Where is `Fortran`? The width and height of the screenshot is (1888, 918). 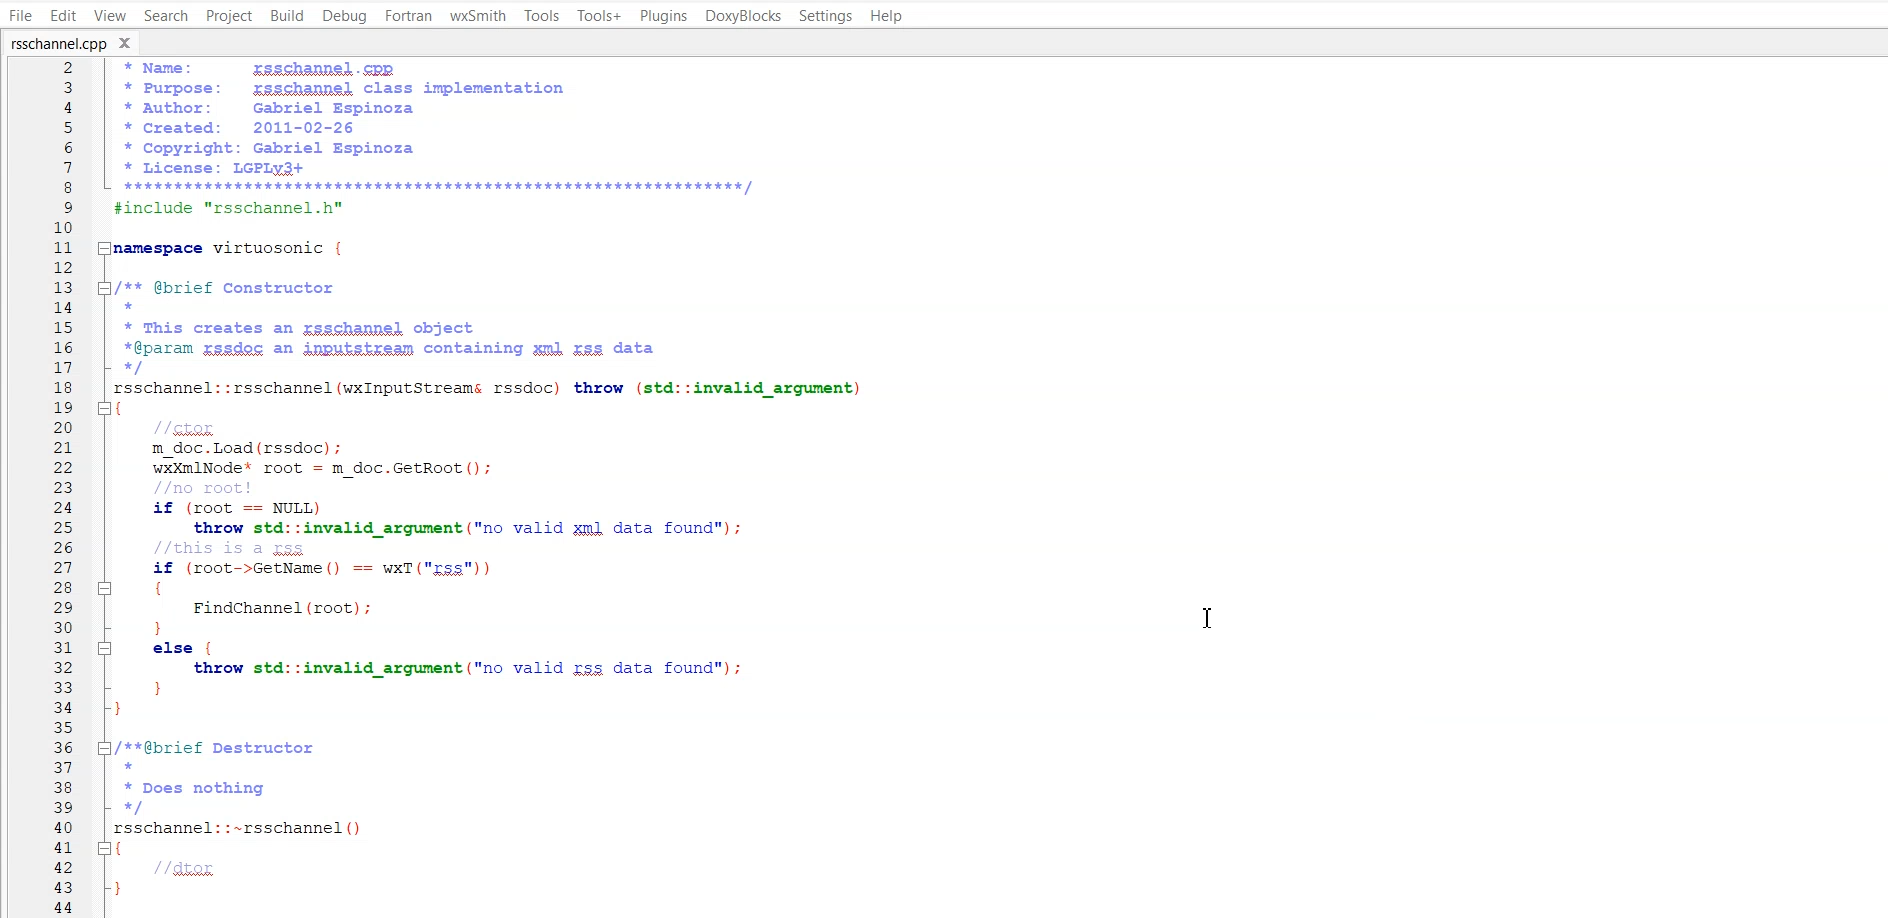
Fortran is located at coordinates (407, 16).